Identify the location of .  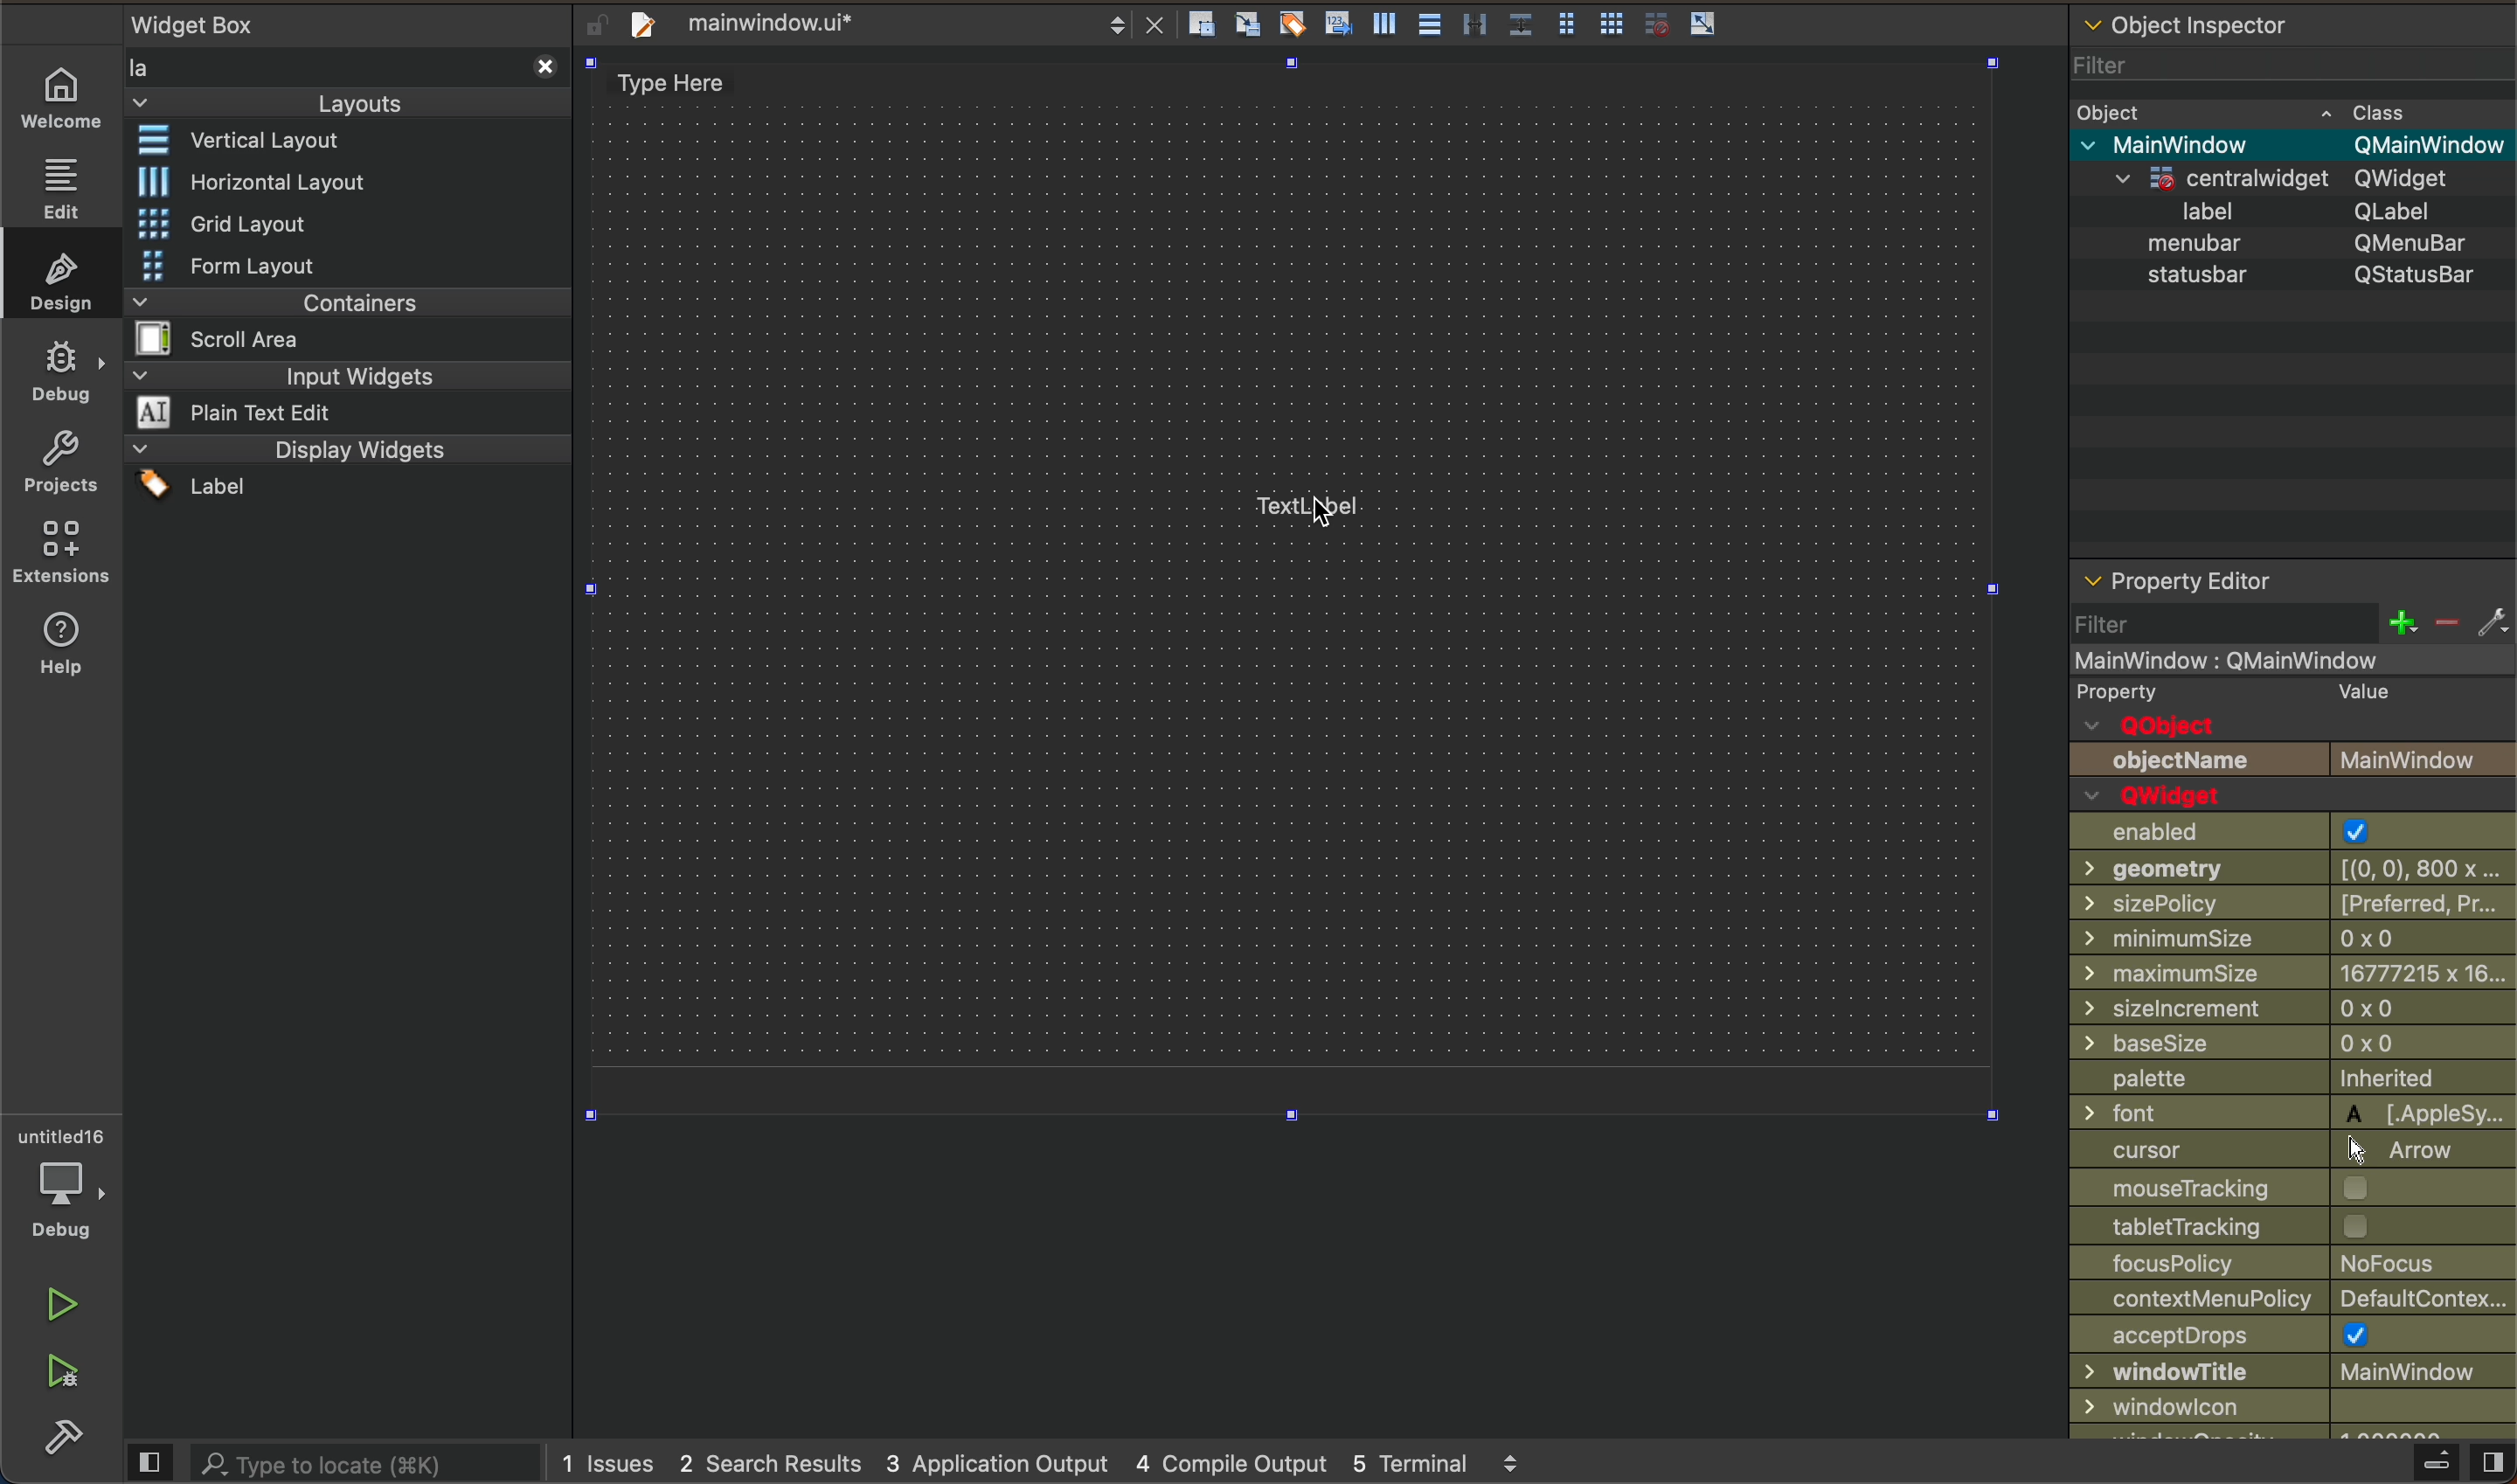
(2290, 1112).